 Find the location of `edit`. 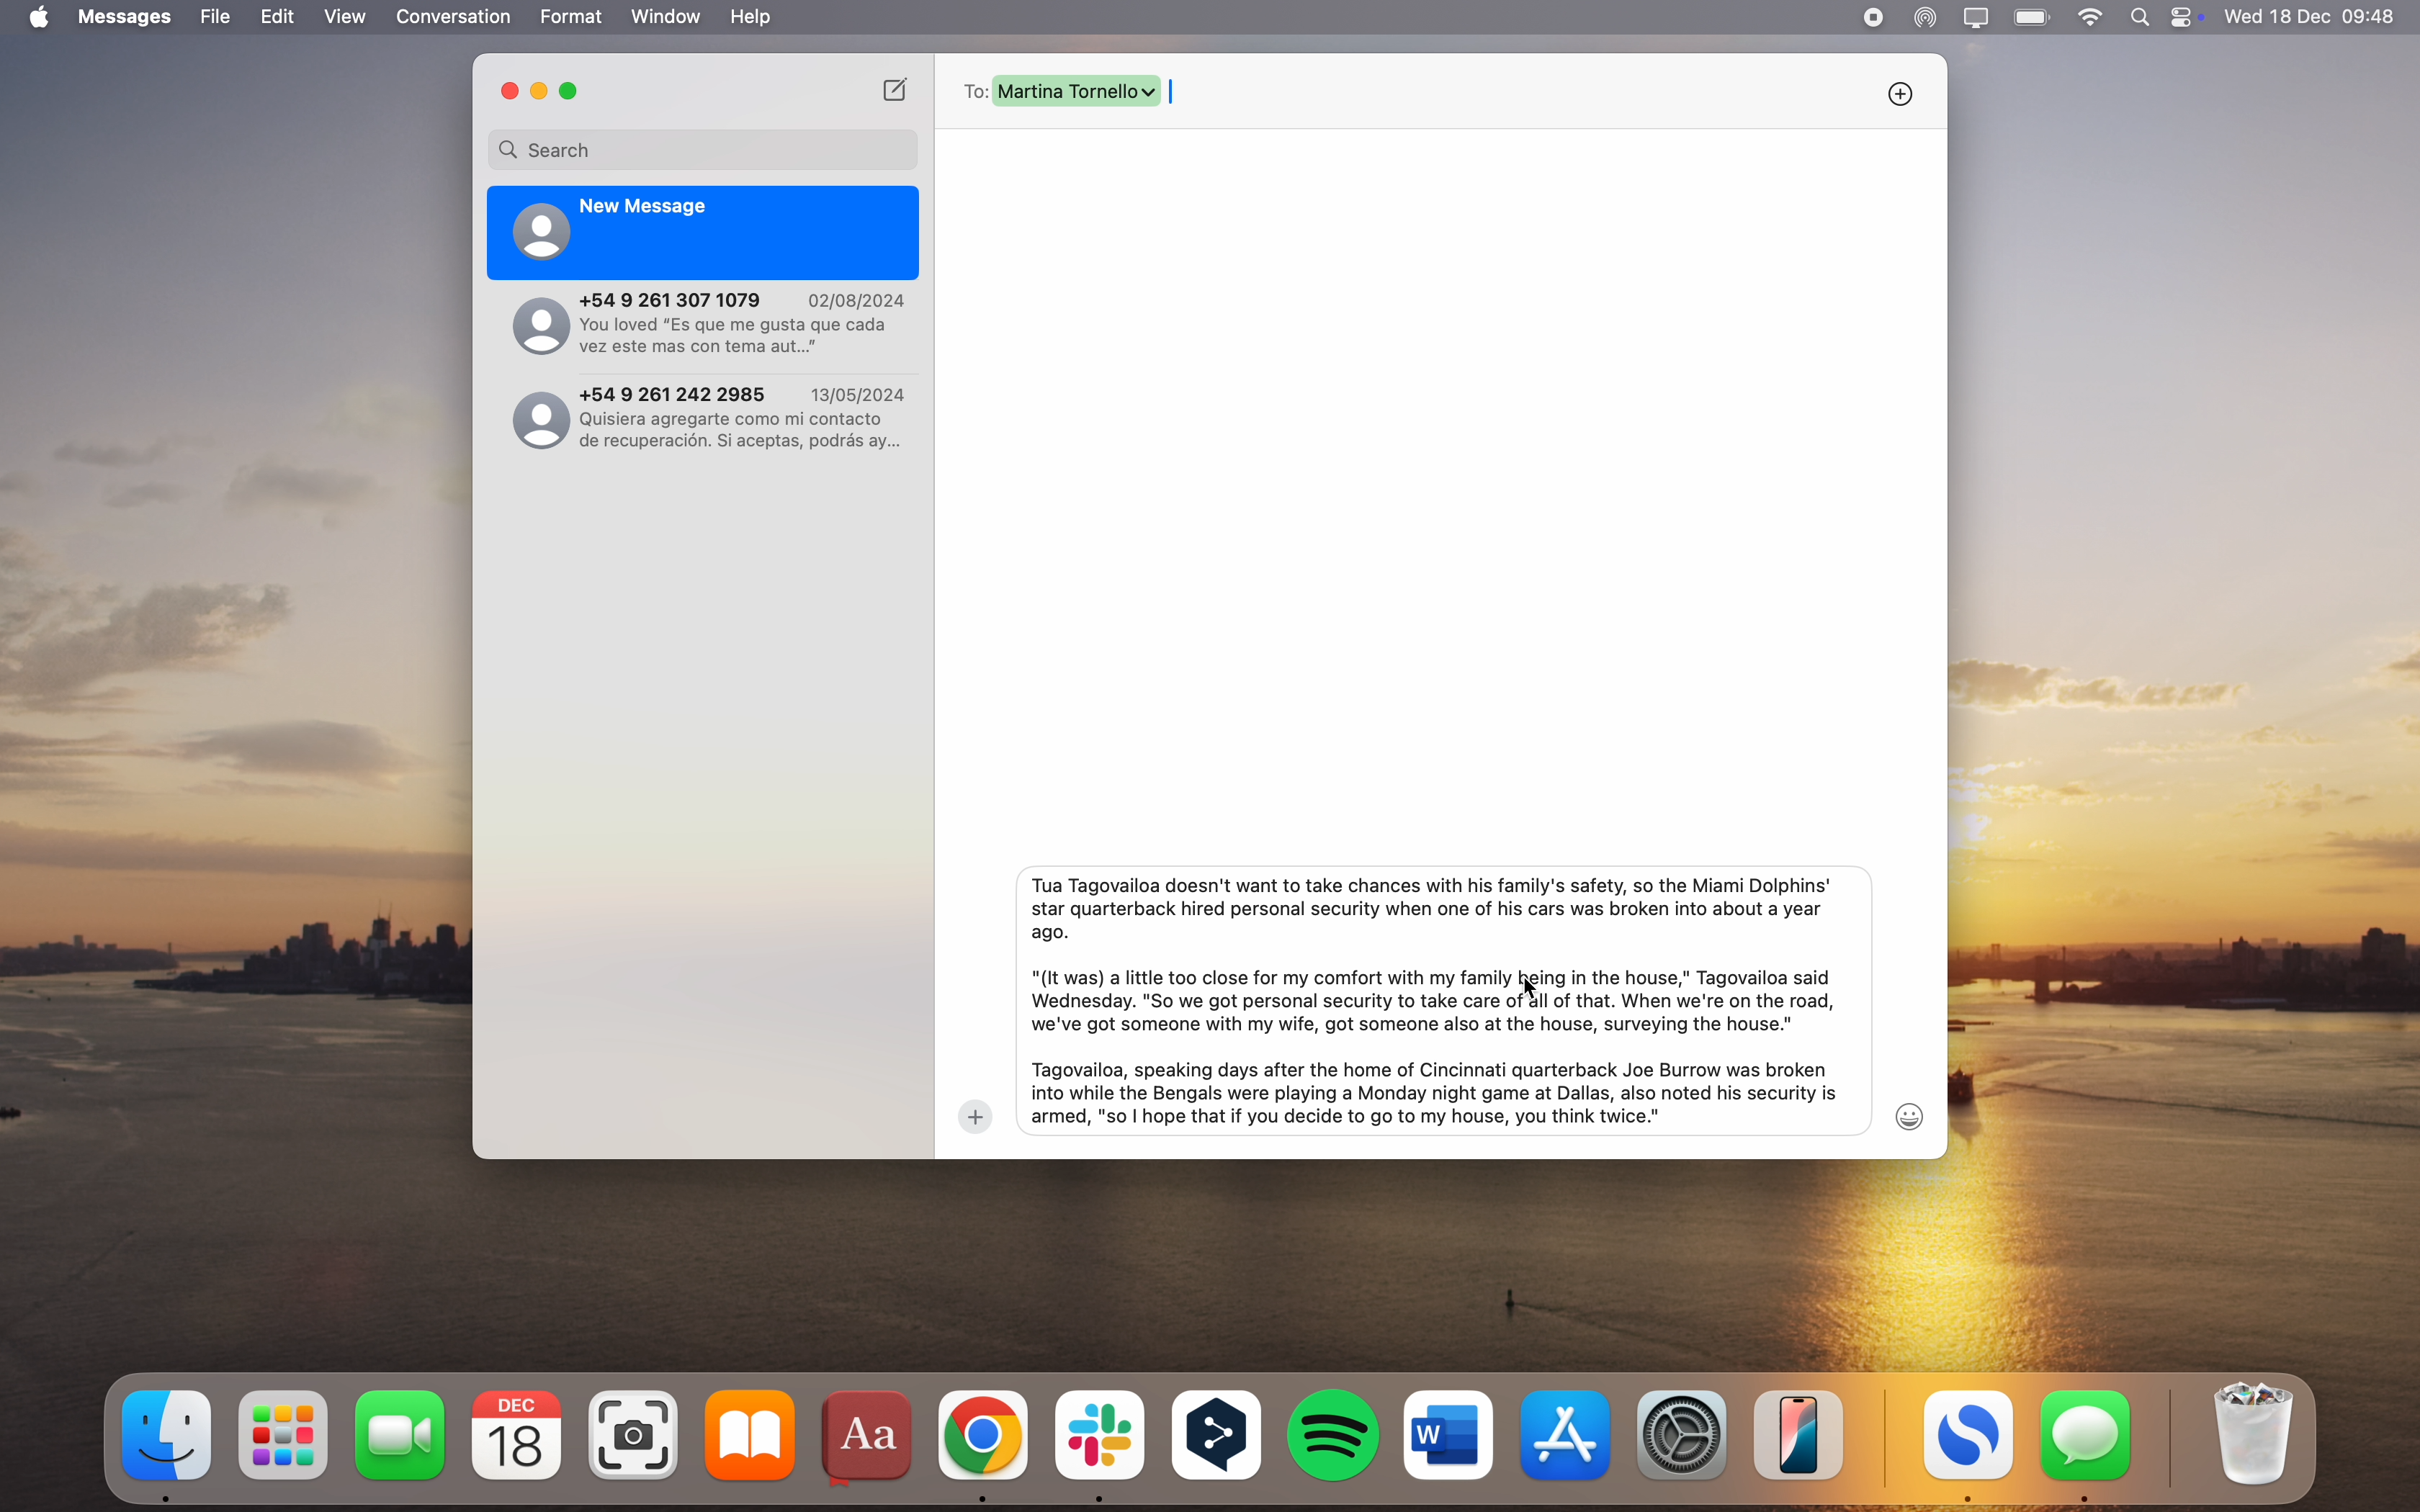

edit is located at coordinates (277, 18).